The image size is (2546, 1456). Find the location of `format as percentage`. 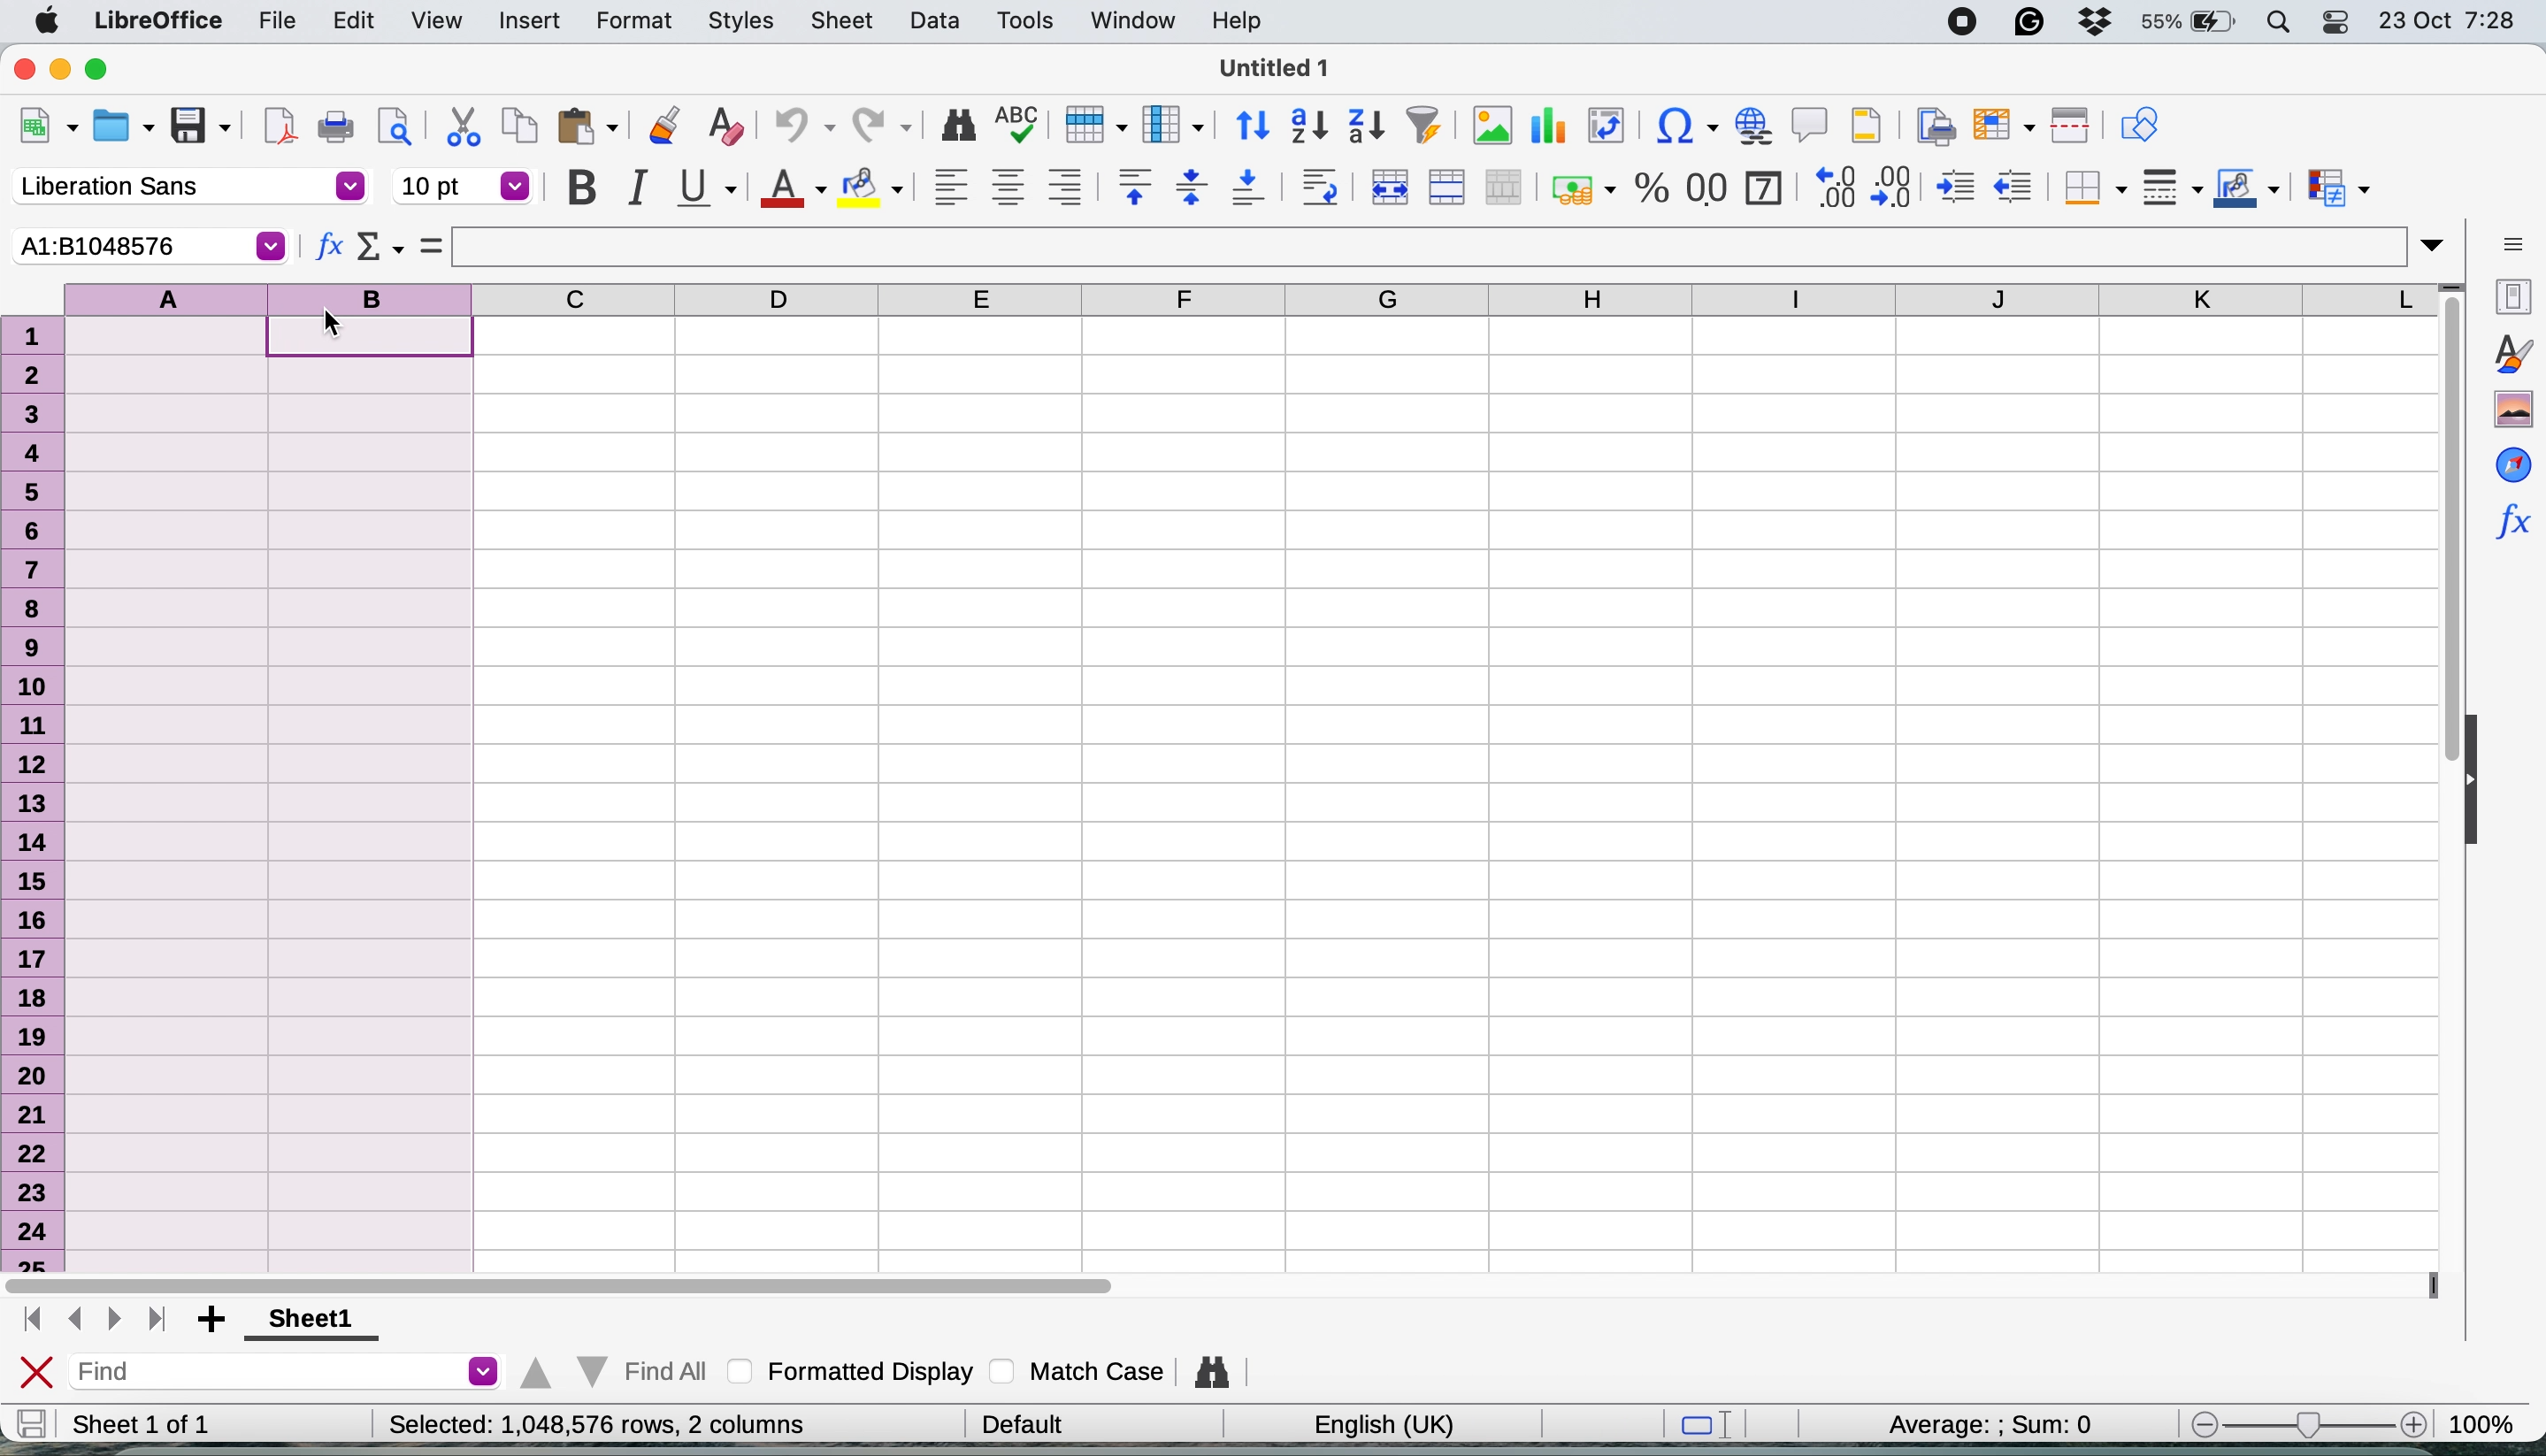

format as percentage is located at coordinates (1646, 187).